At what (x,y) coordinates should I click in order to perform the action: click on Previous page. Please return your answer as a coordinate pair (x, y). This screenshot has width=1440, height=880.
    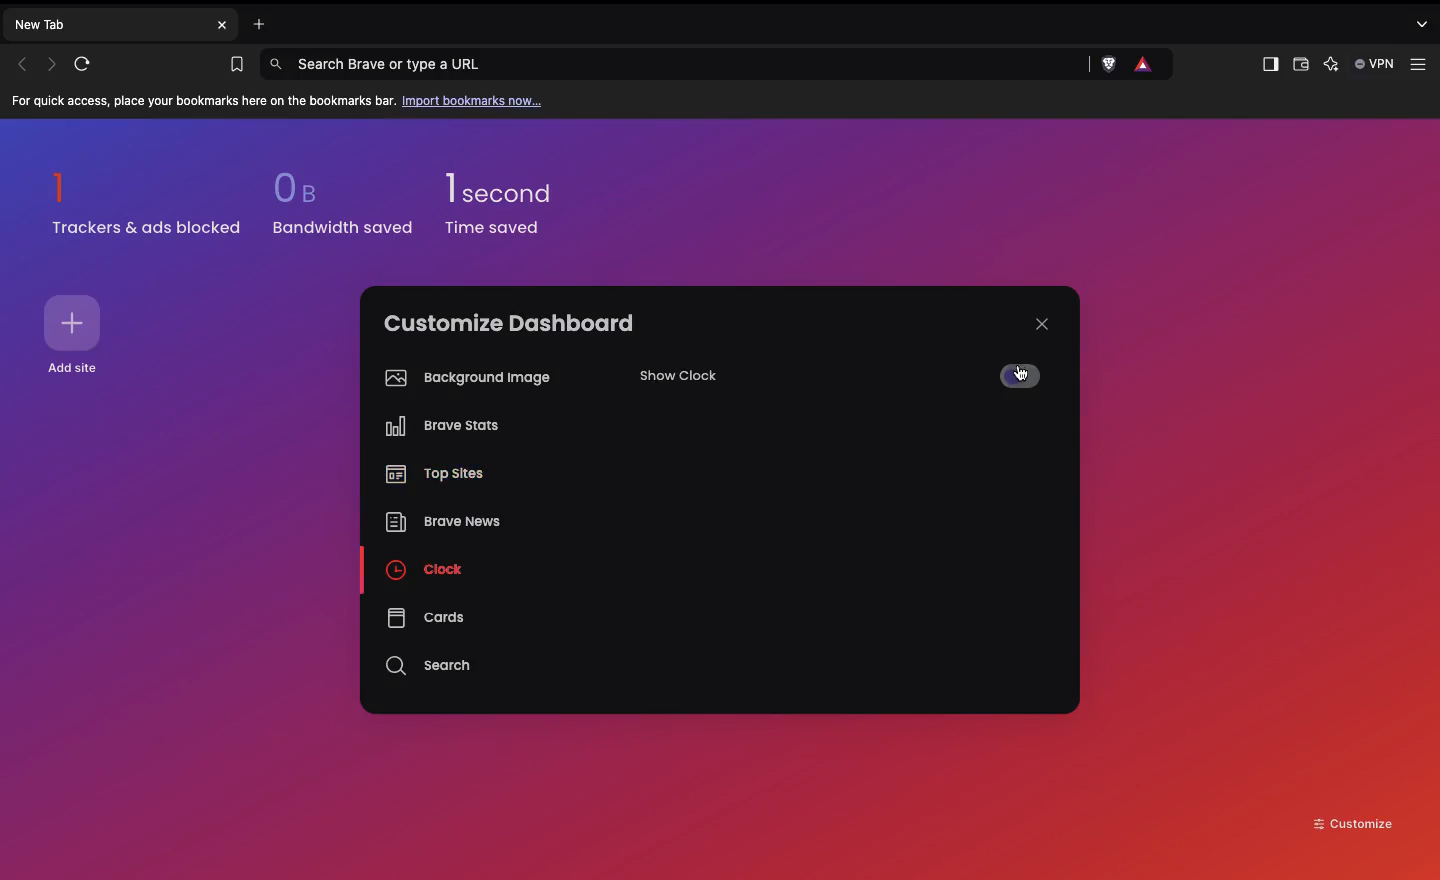
    Looking at the image, I should click on (22, 64).